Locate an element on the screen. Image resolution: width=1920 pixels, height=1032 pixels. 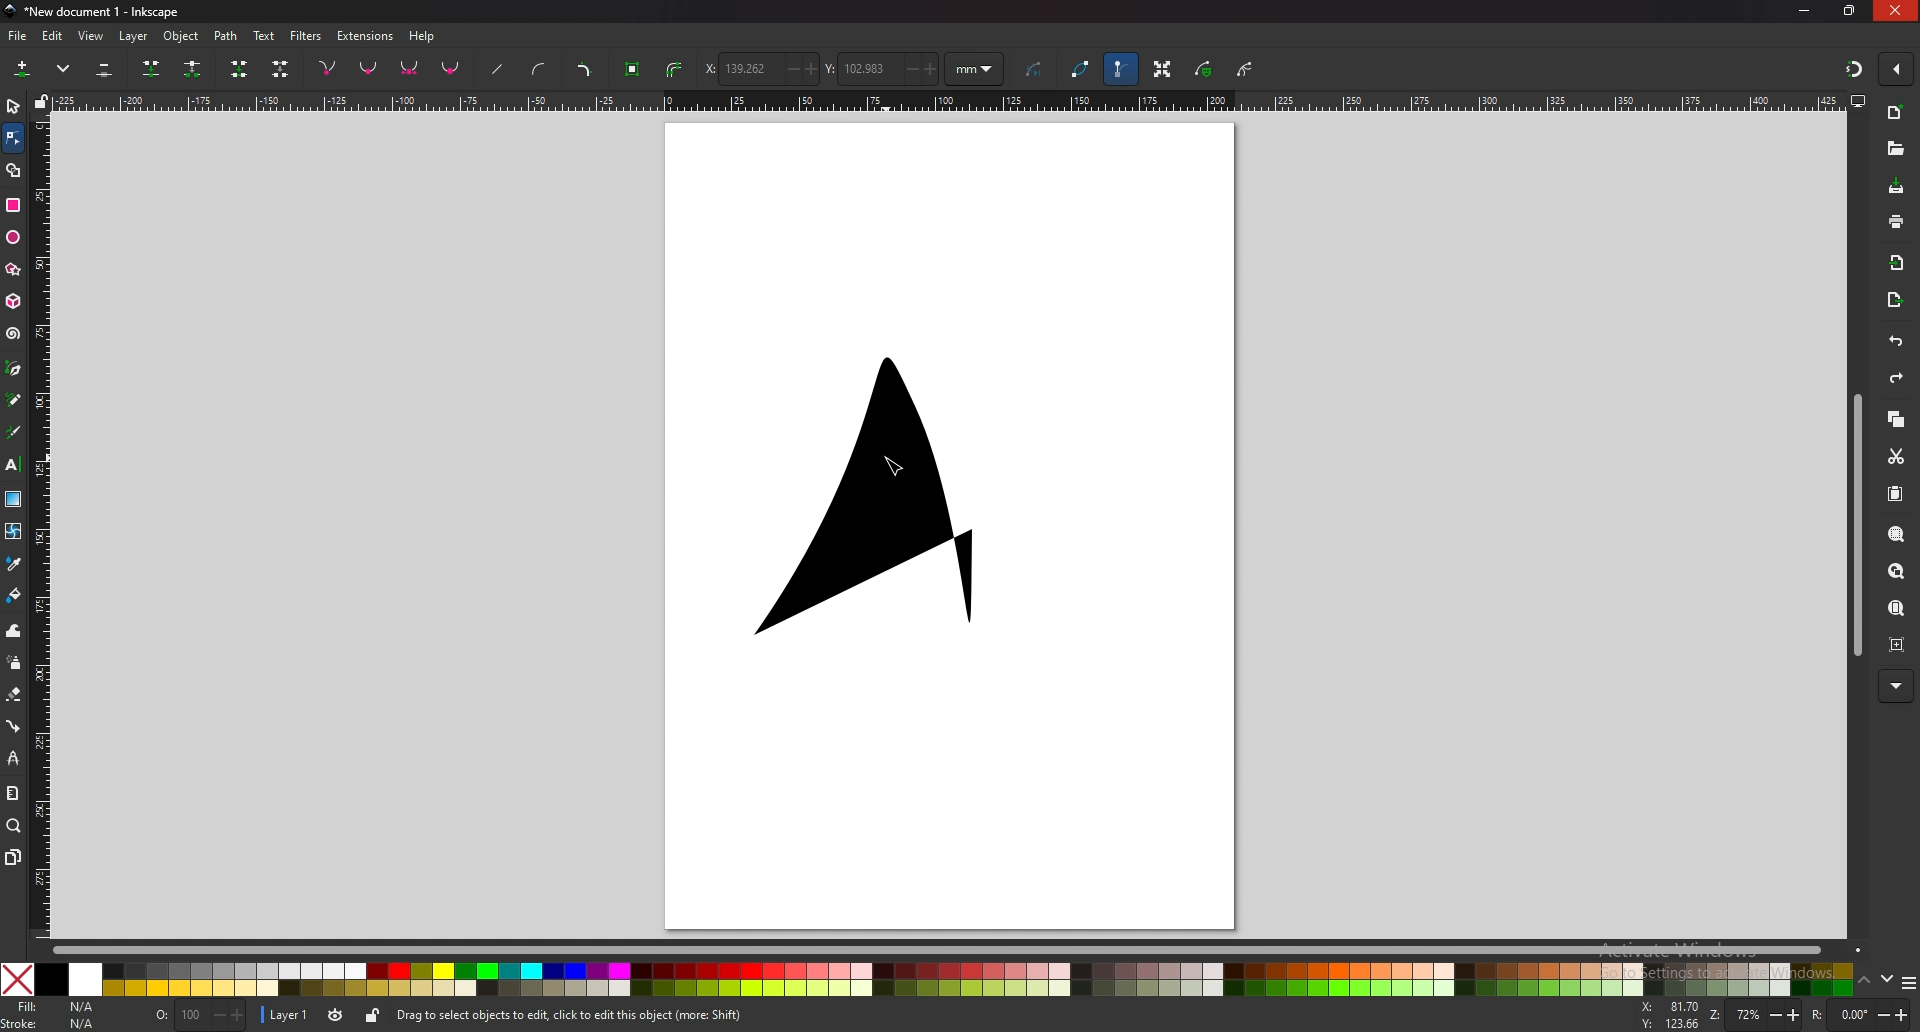
minimize is located at coordinates (1805, 11).